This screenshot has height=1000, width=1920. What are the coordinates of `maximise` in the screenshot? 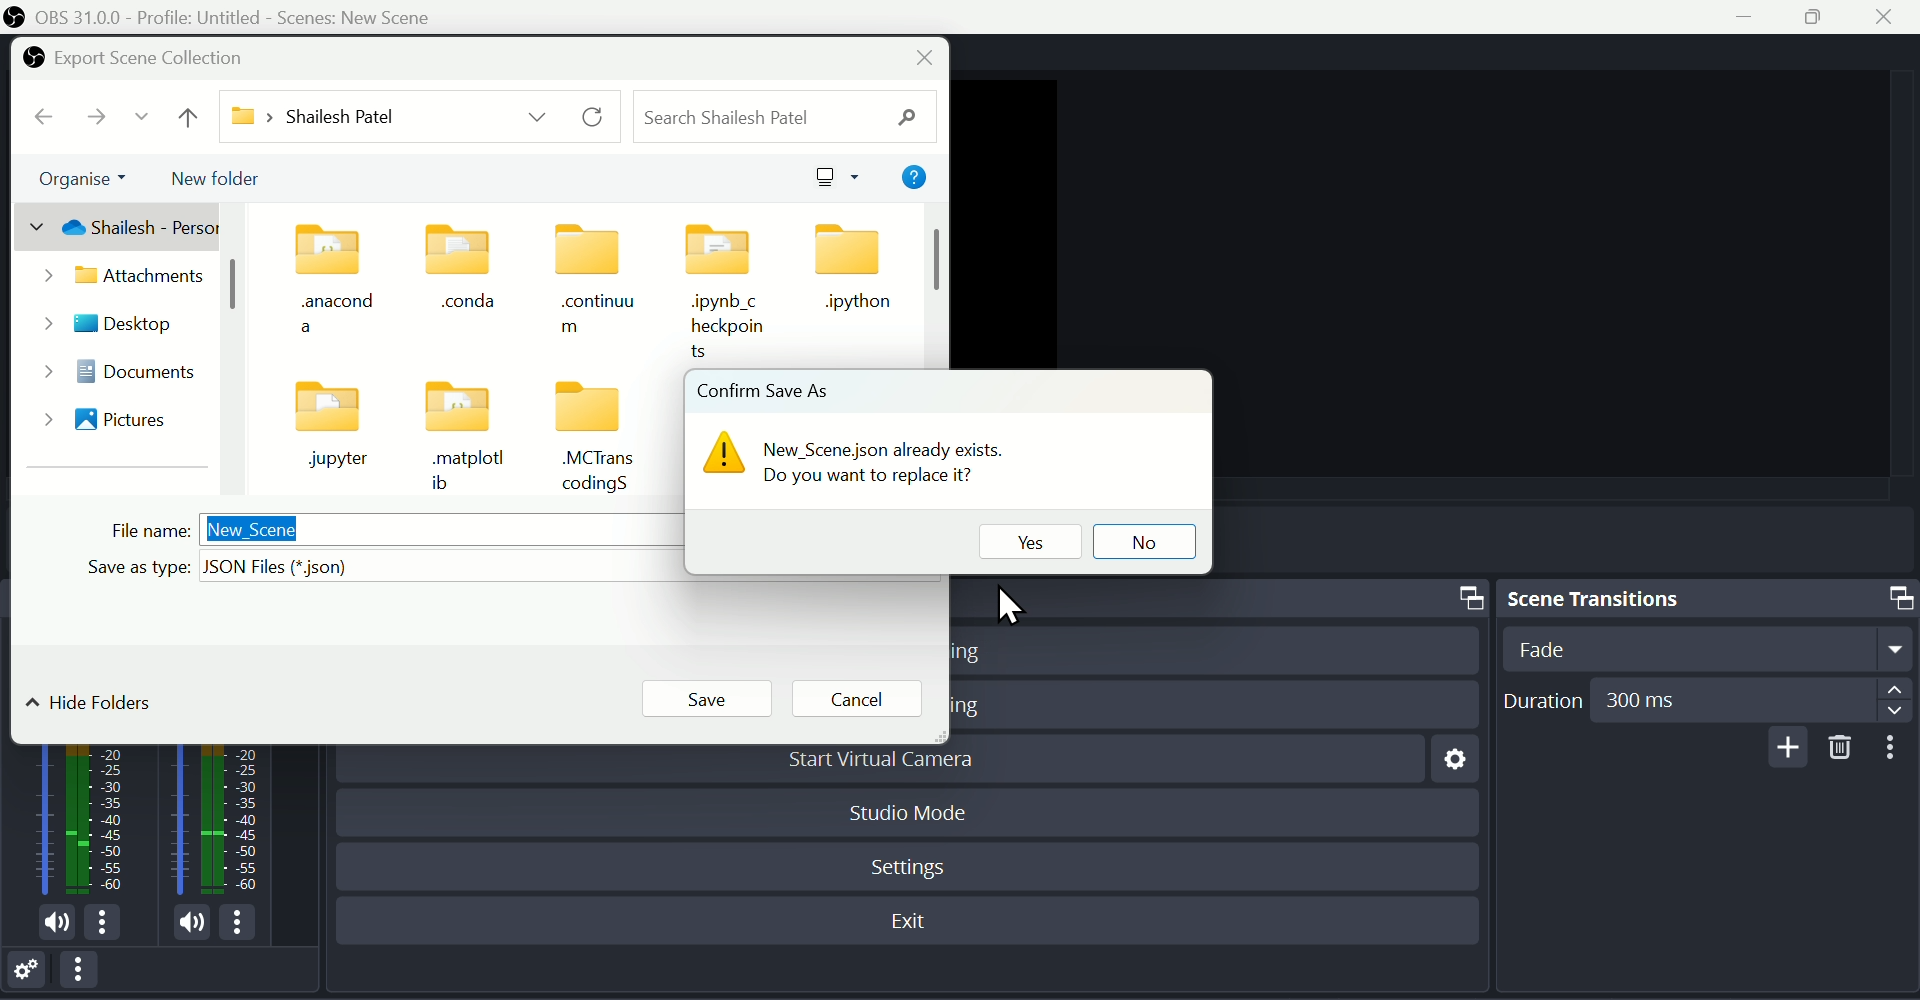 It's located at (1822, 18).